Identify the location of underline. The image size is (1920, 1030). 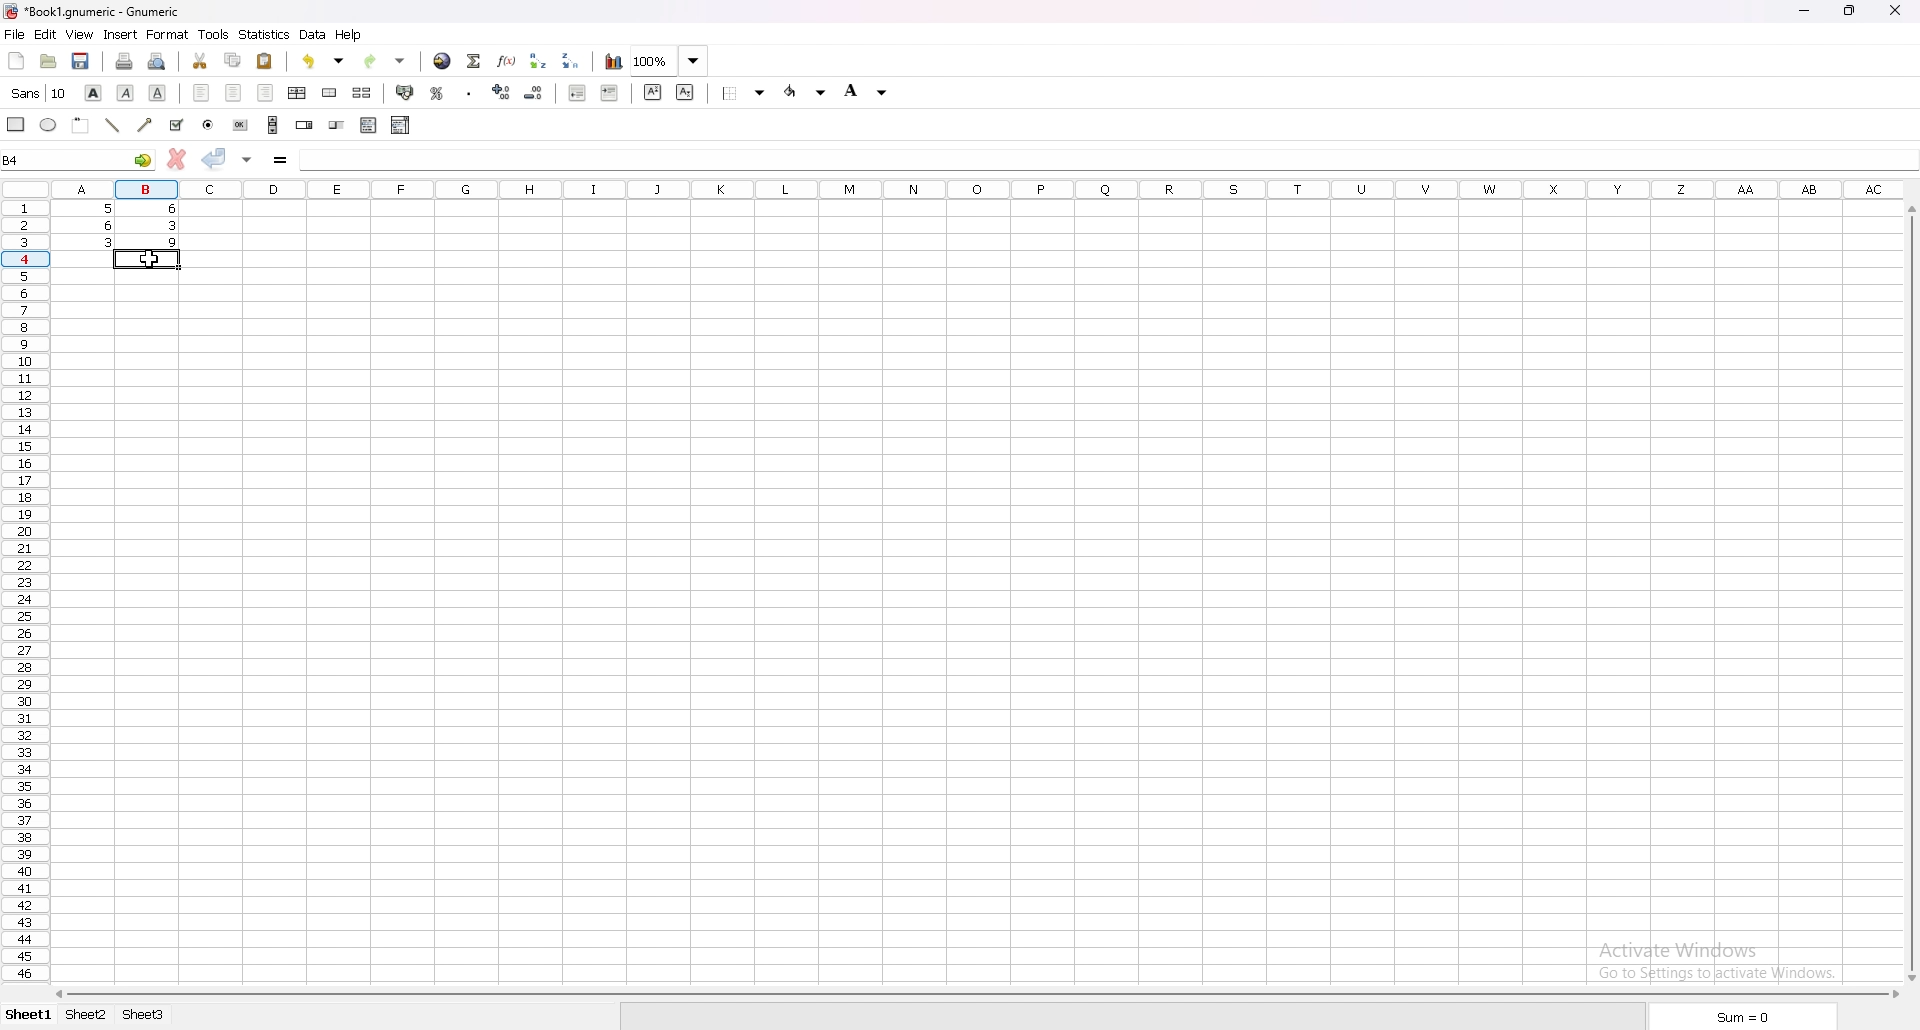
(159, 92).